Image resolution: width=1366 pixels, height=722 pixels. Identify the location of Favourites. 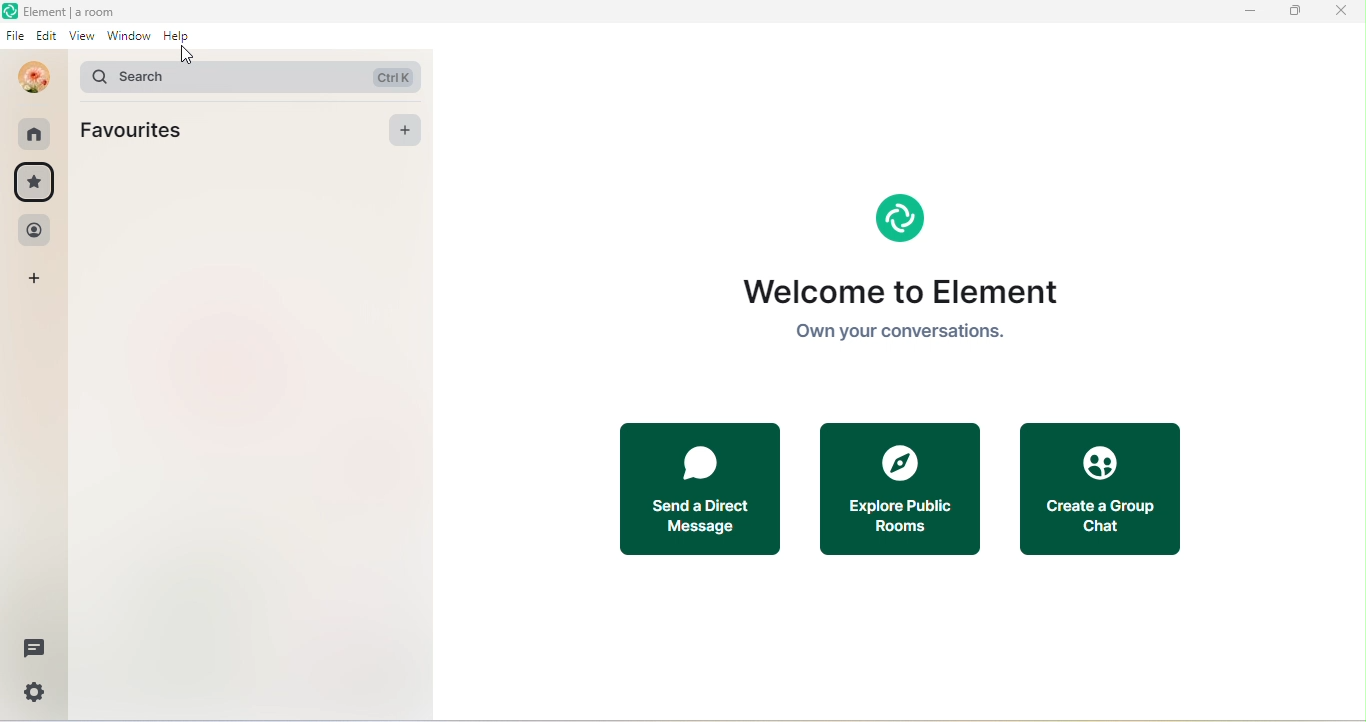
(137, 129).